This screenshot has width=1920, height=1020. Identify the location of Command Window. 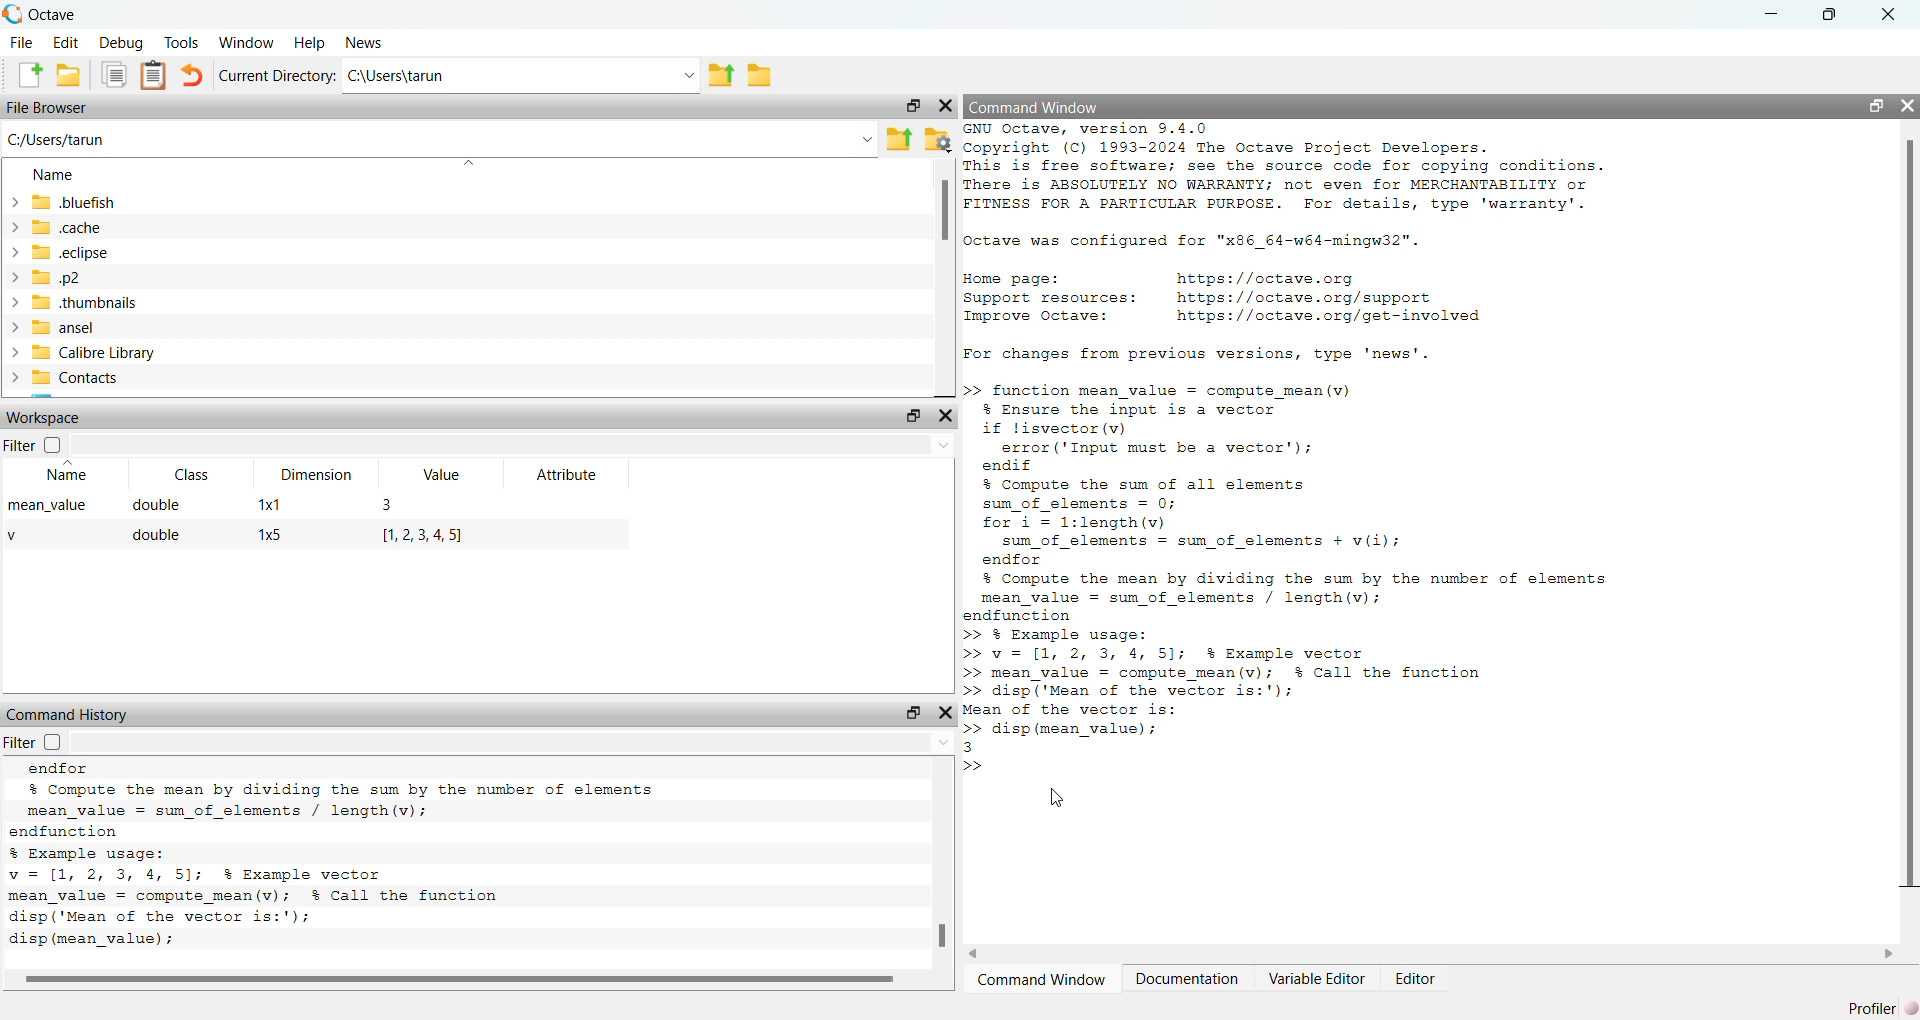
(1043, 981).